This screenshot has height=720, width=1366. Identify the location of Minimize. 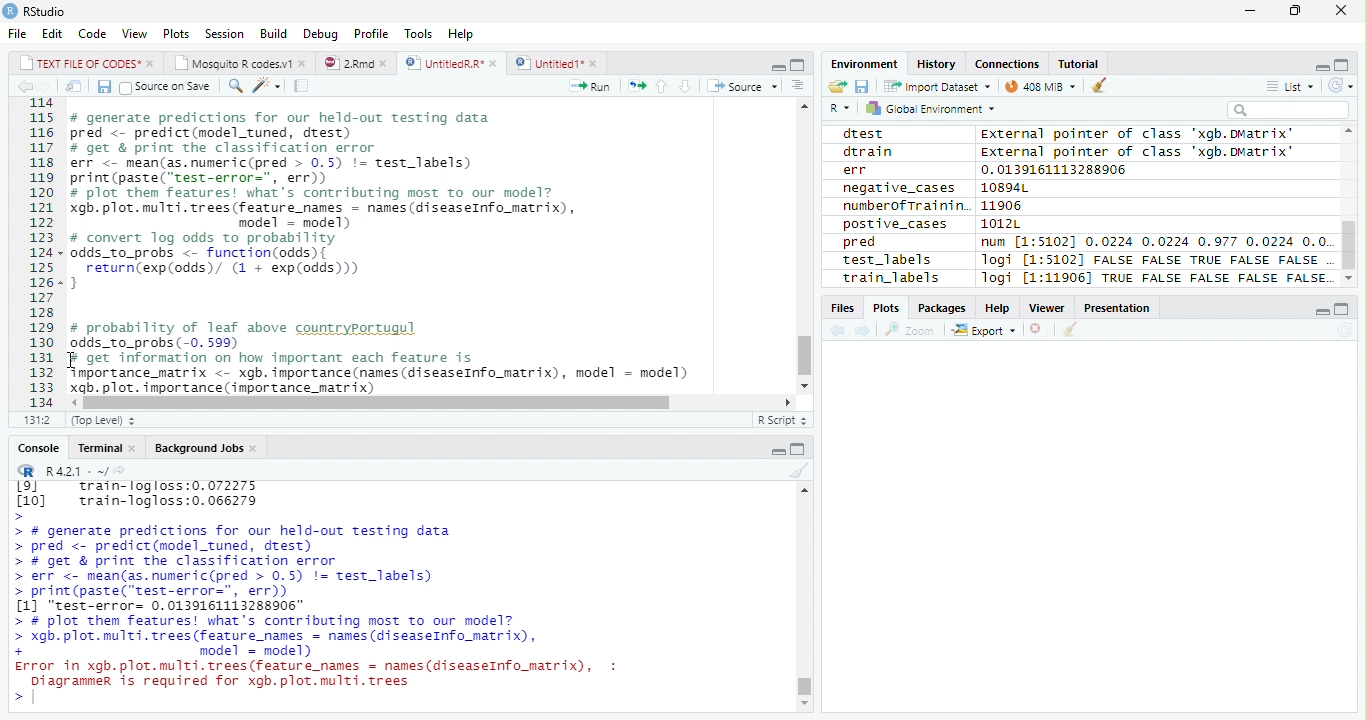
(1318, 65).